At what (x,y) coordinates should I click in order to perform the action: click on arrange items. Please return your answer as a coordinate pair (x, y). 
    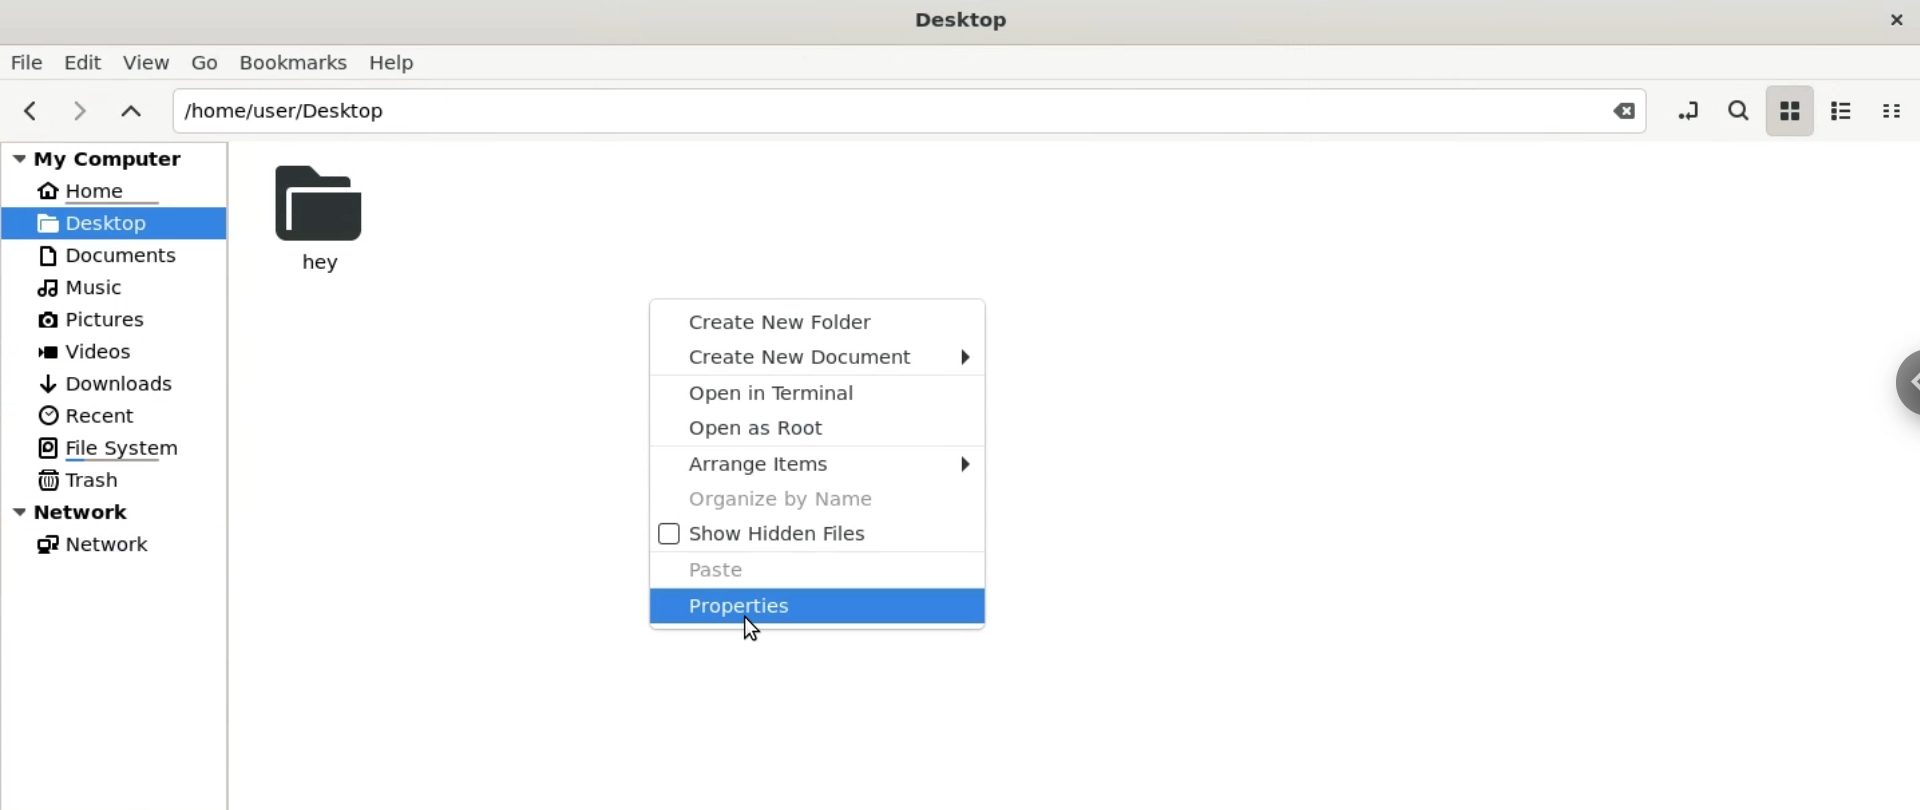
    Looking at the image, I should click on (822, 464).